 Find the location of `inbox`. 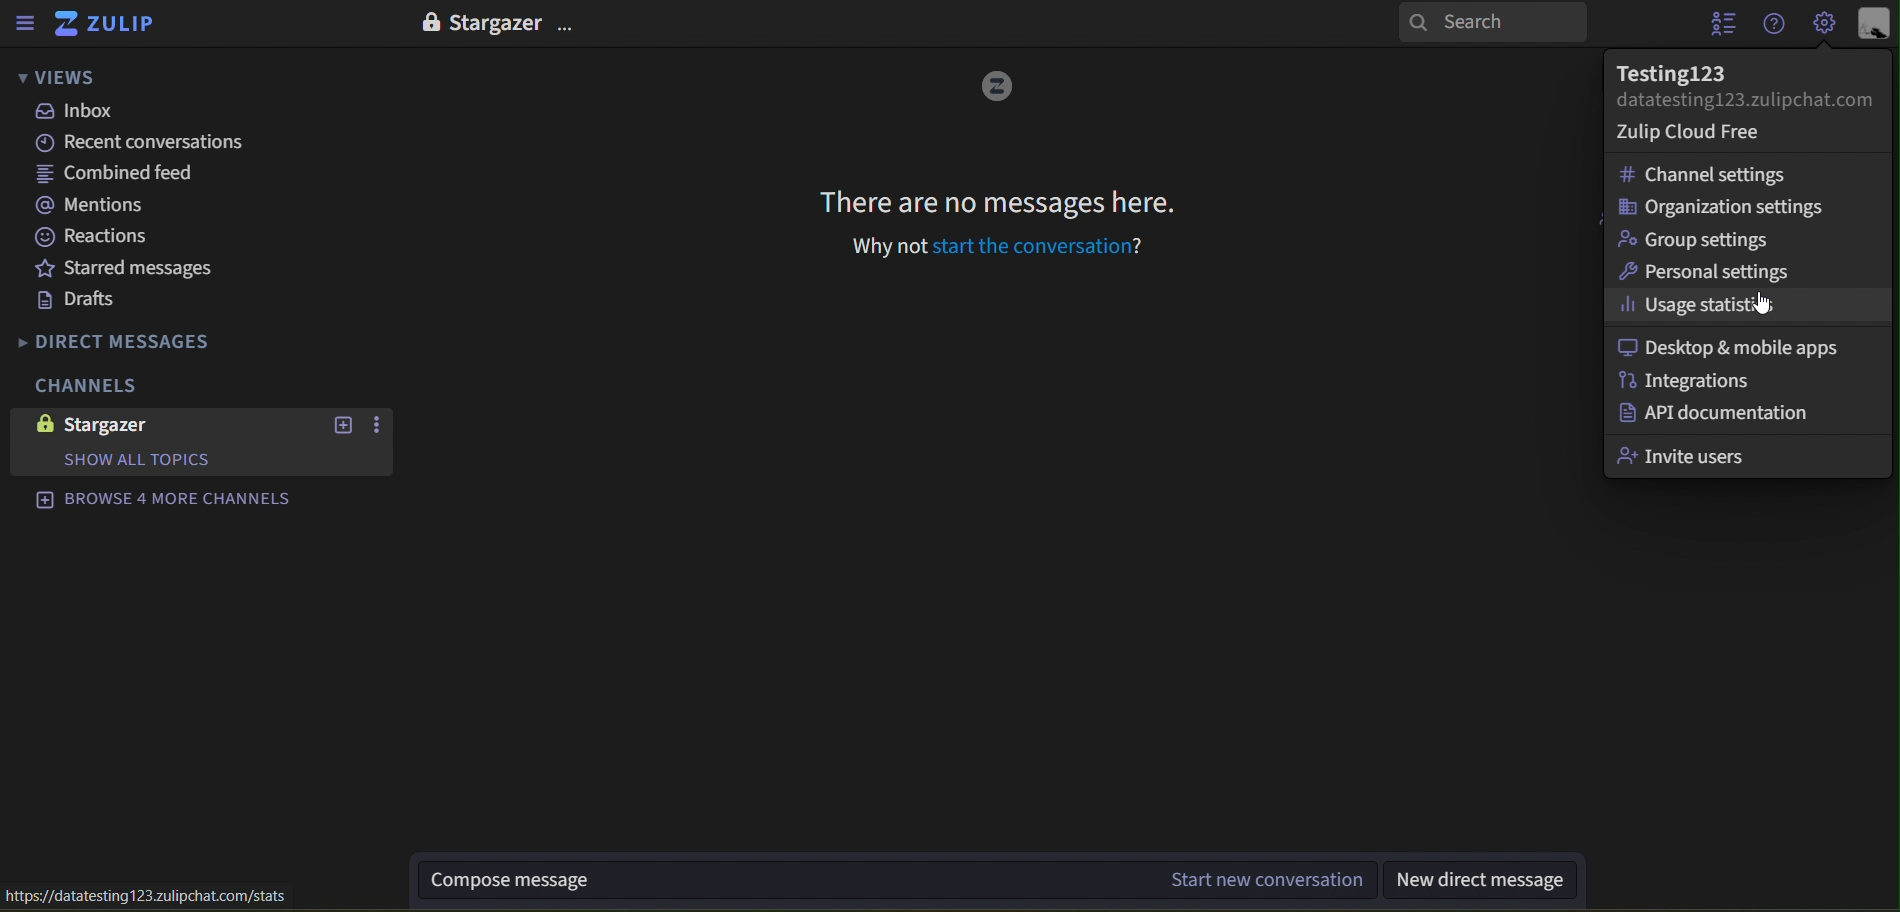

inbox is located at coordinates (74, 112).